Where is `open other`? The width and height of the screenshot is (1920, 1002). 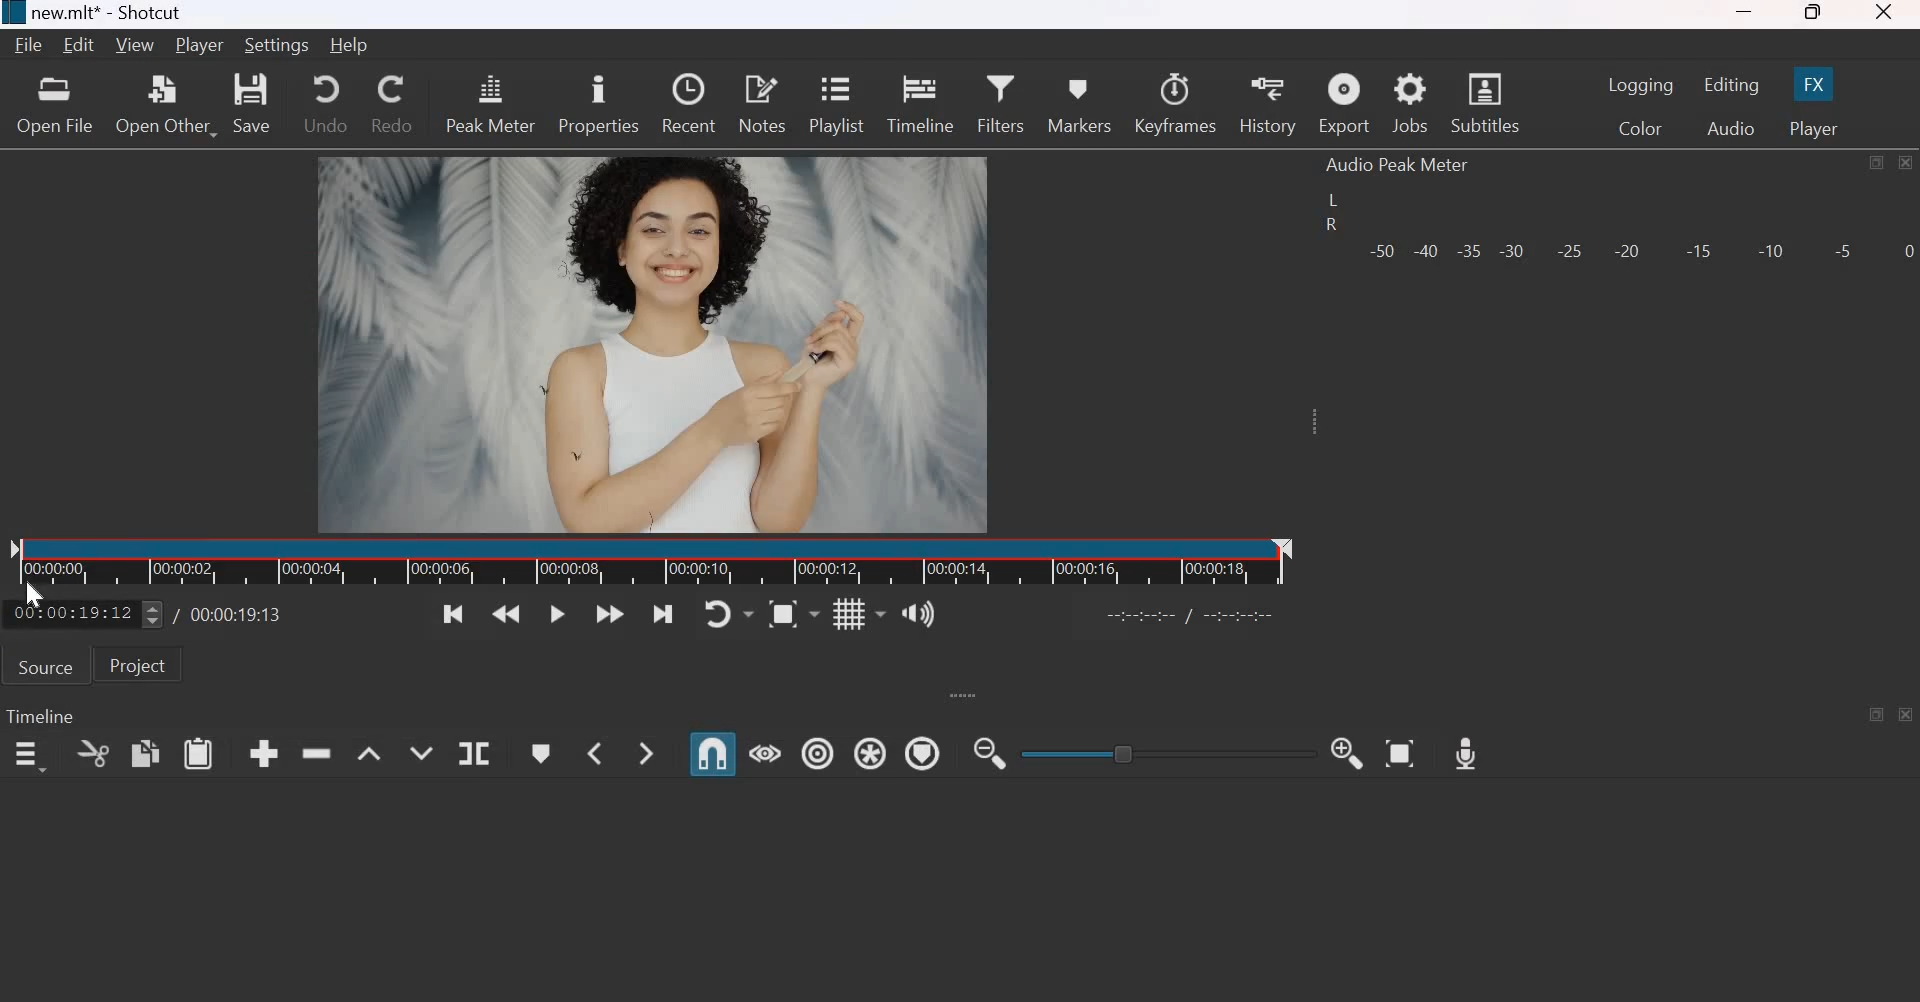
open other is located at coordinates (164, 104).